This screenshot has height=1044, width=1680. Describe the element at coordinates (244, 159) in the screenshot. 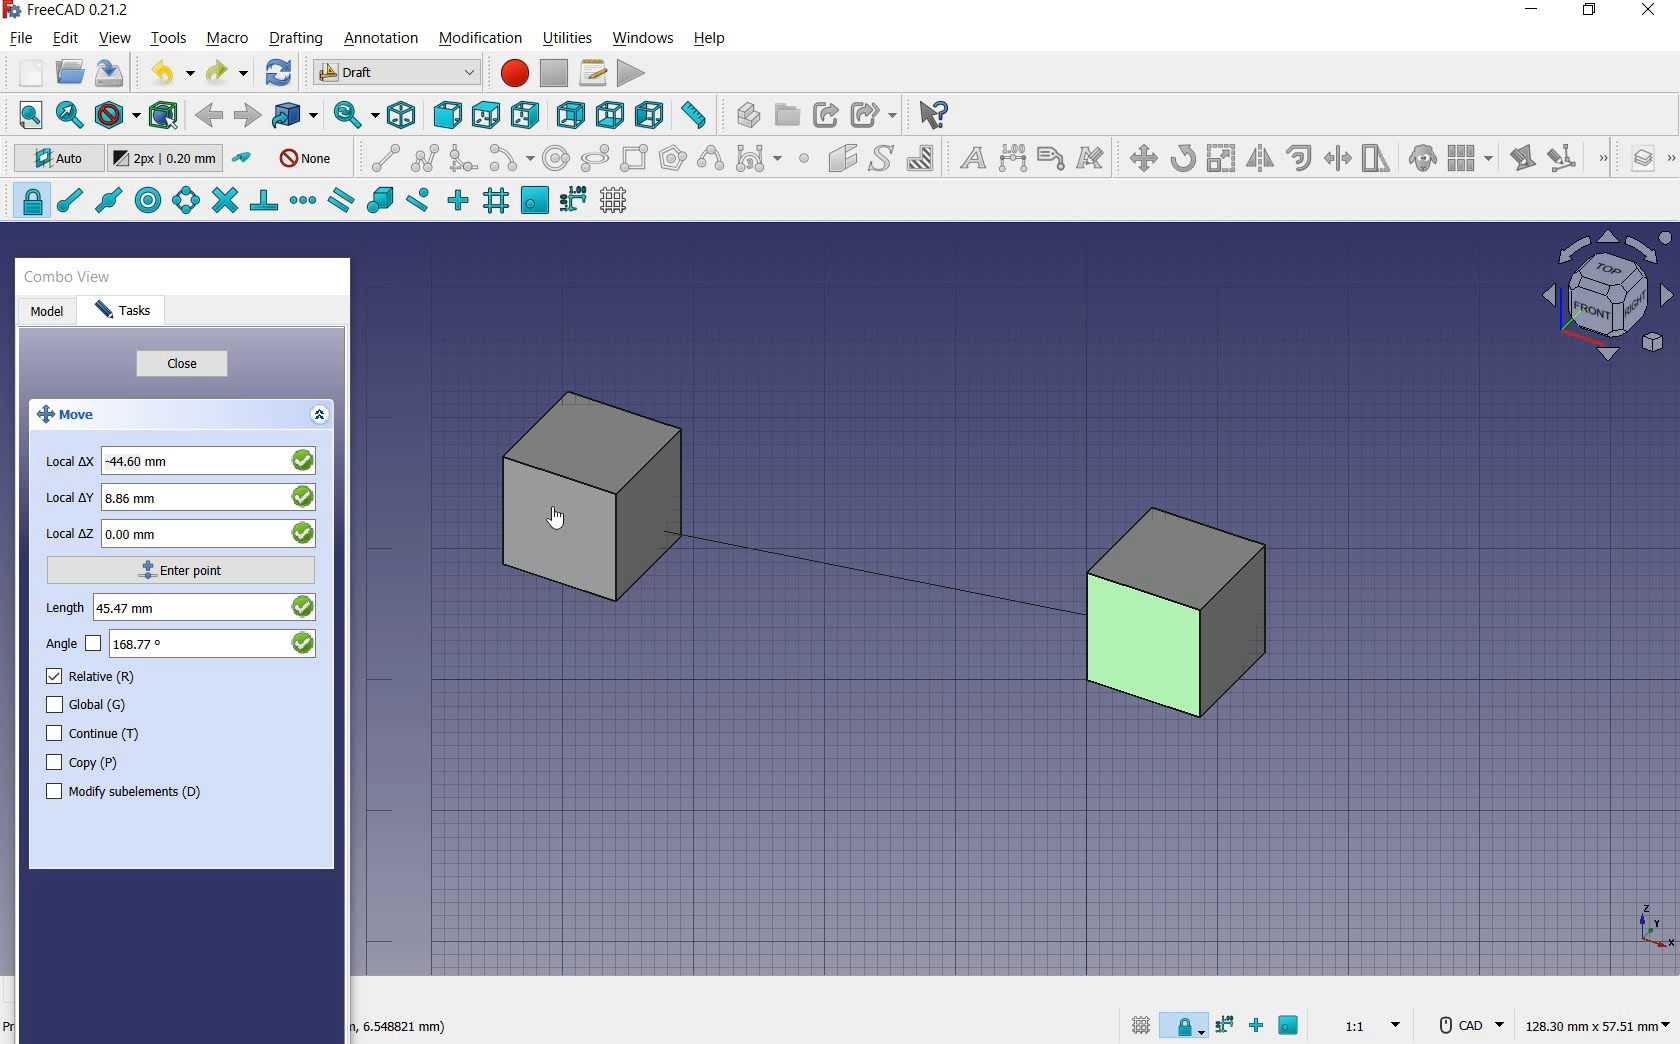

I see `toggle construction mode` at that location.